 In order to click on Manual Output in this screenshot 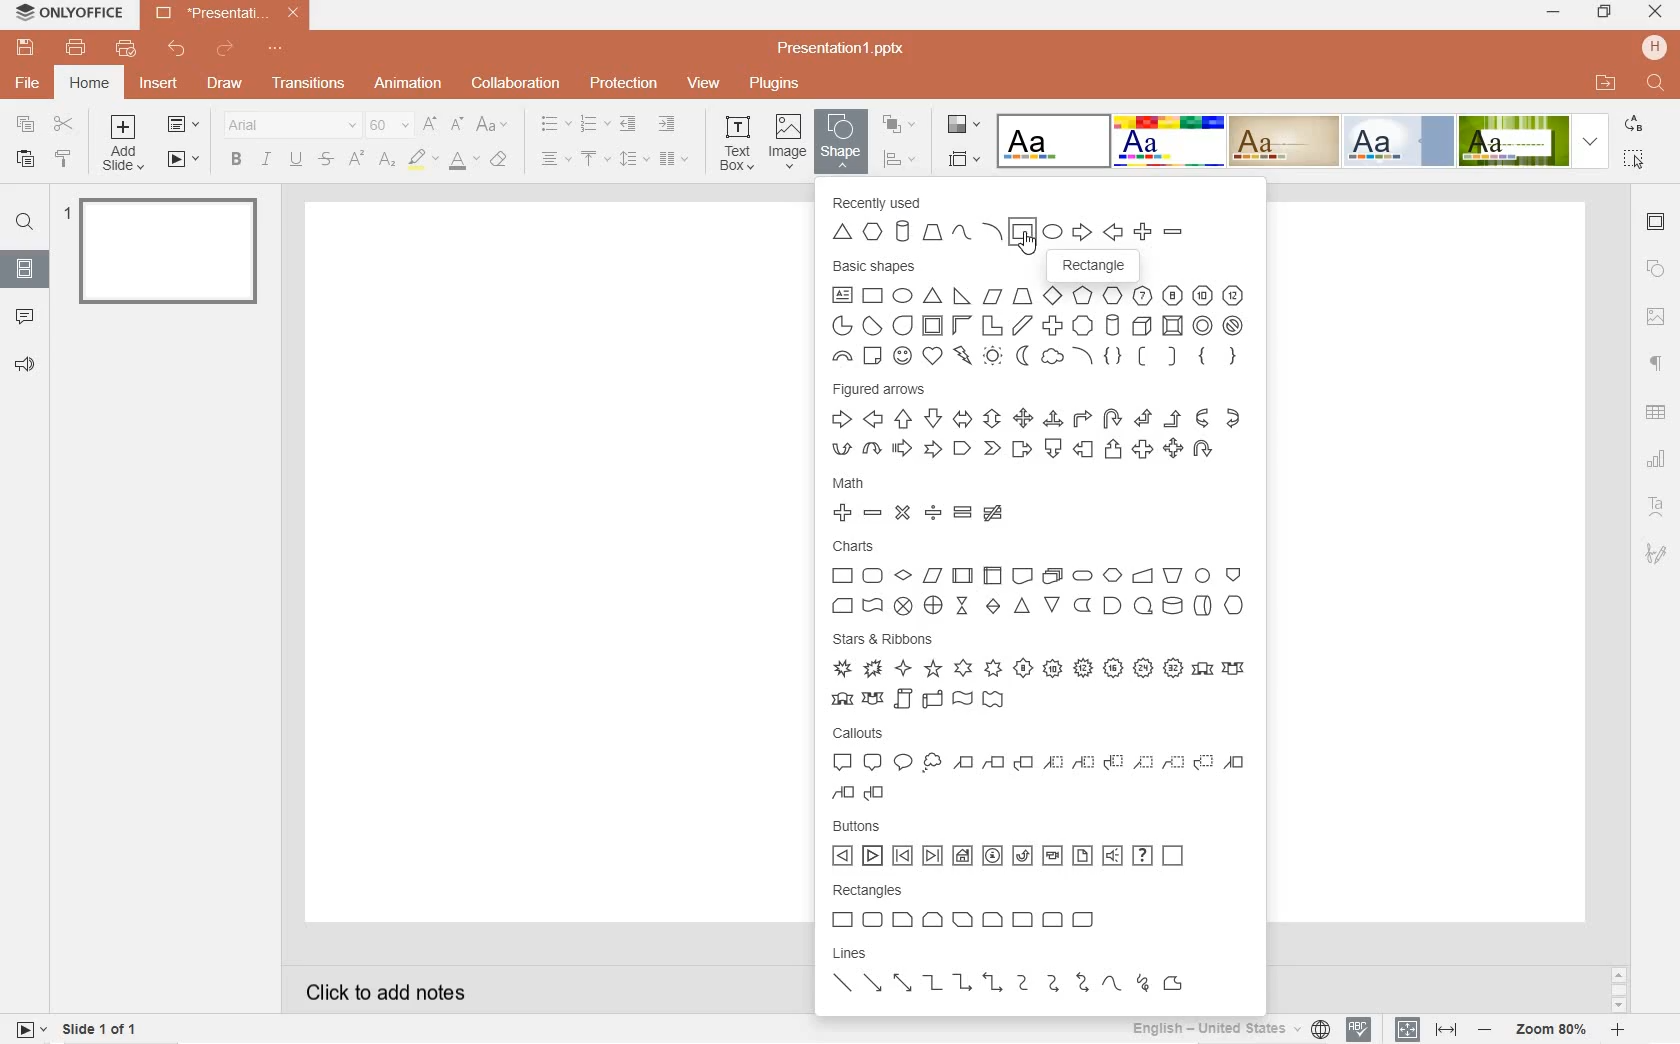, I will do `click(1174, 578)`.